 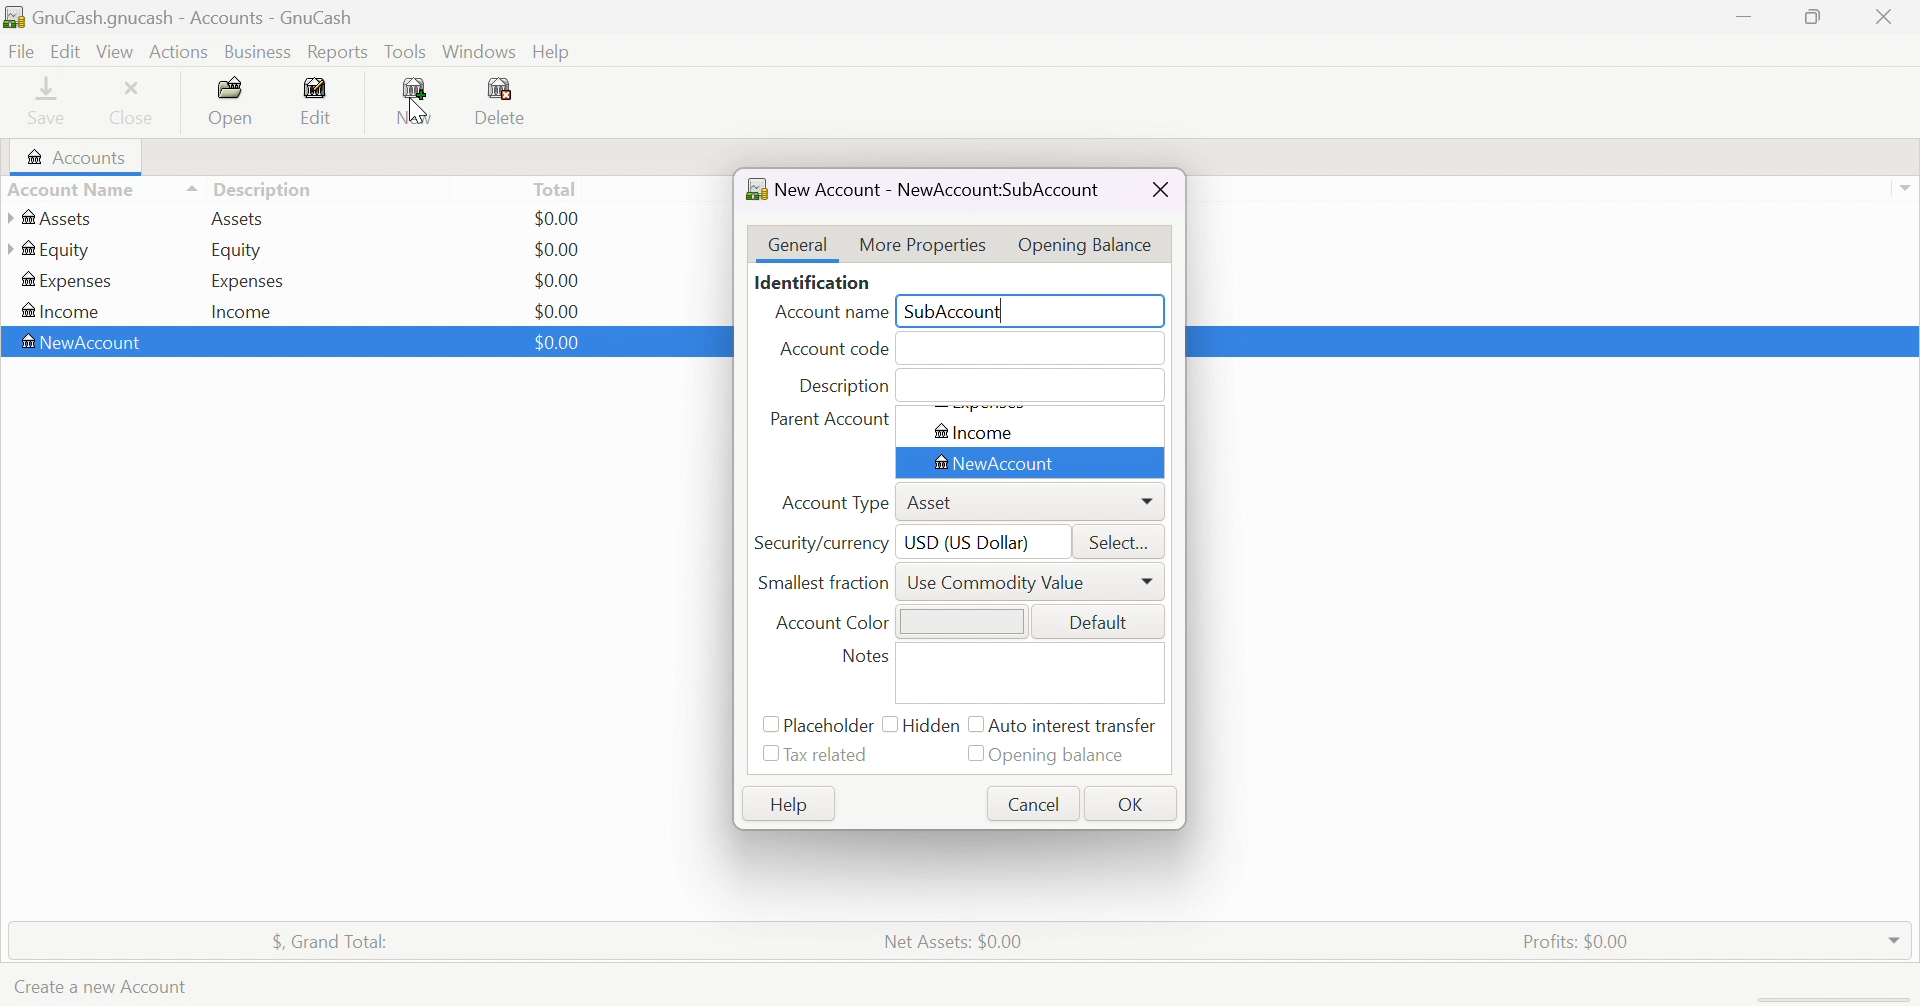 I want to click on Parent Account, so click(x=829, y=418).